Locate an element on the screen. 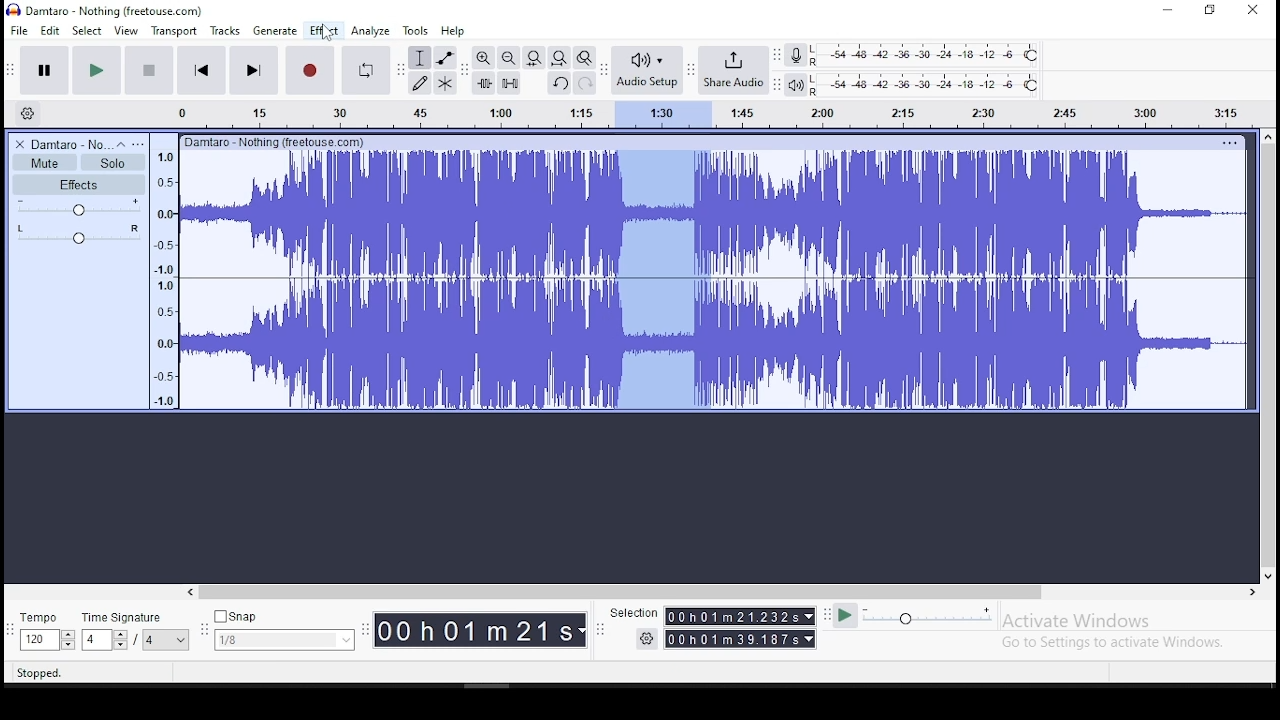 The height and width of the screenshot is (720, 1280). playback speed is located at coordinates (929, 615).